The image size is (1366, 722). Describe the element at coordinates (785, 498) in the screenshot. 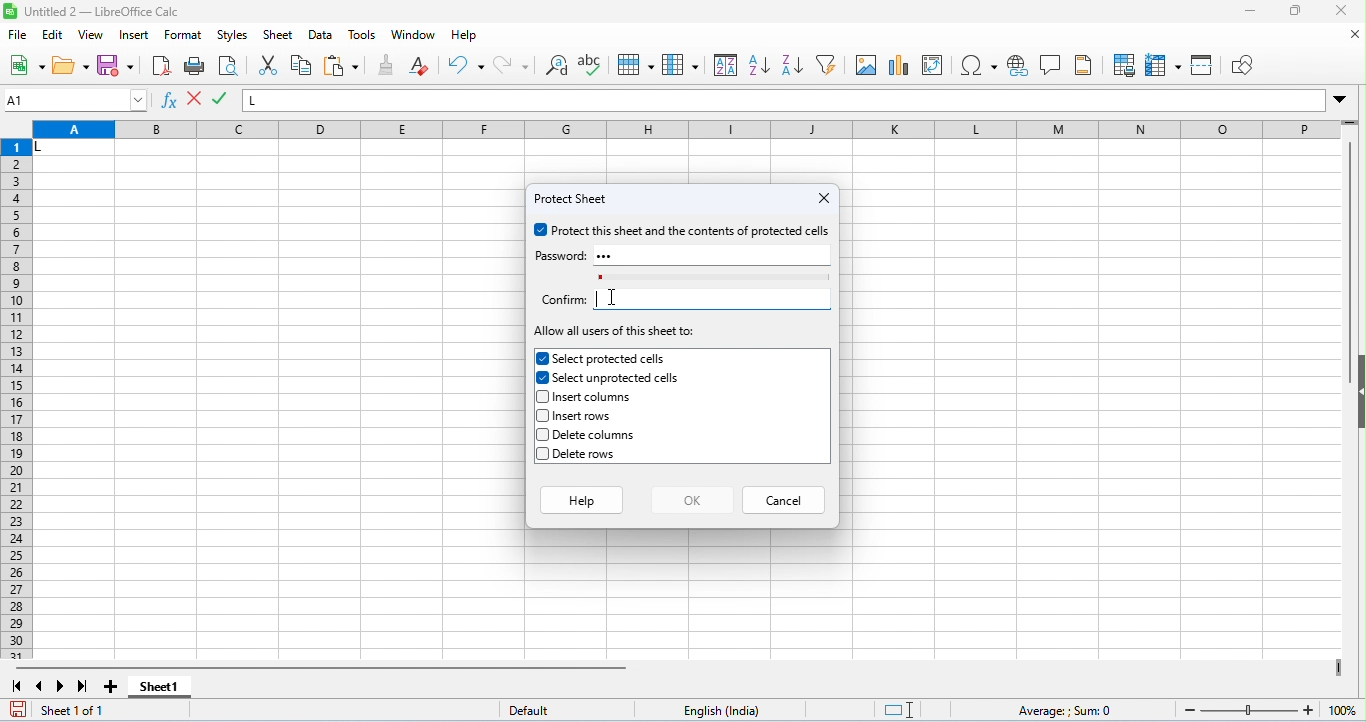

I see `cancel` at that location.